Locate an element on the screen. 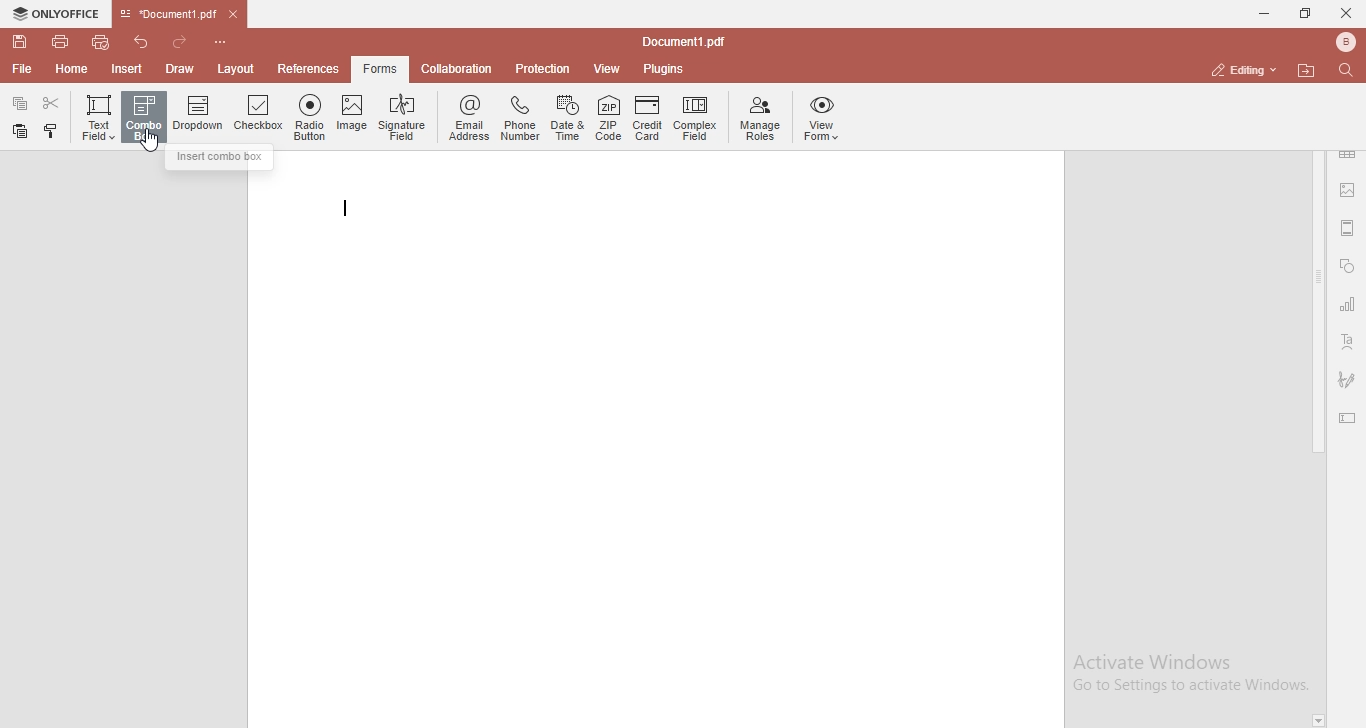 Image resolution: width=1366 pixels, height=728 pixels. text field is located at coordinates (96, 115).